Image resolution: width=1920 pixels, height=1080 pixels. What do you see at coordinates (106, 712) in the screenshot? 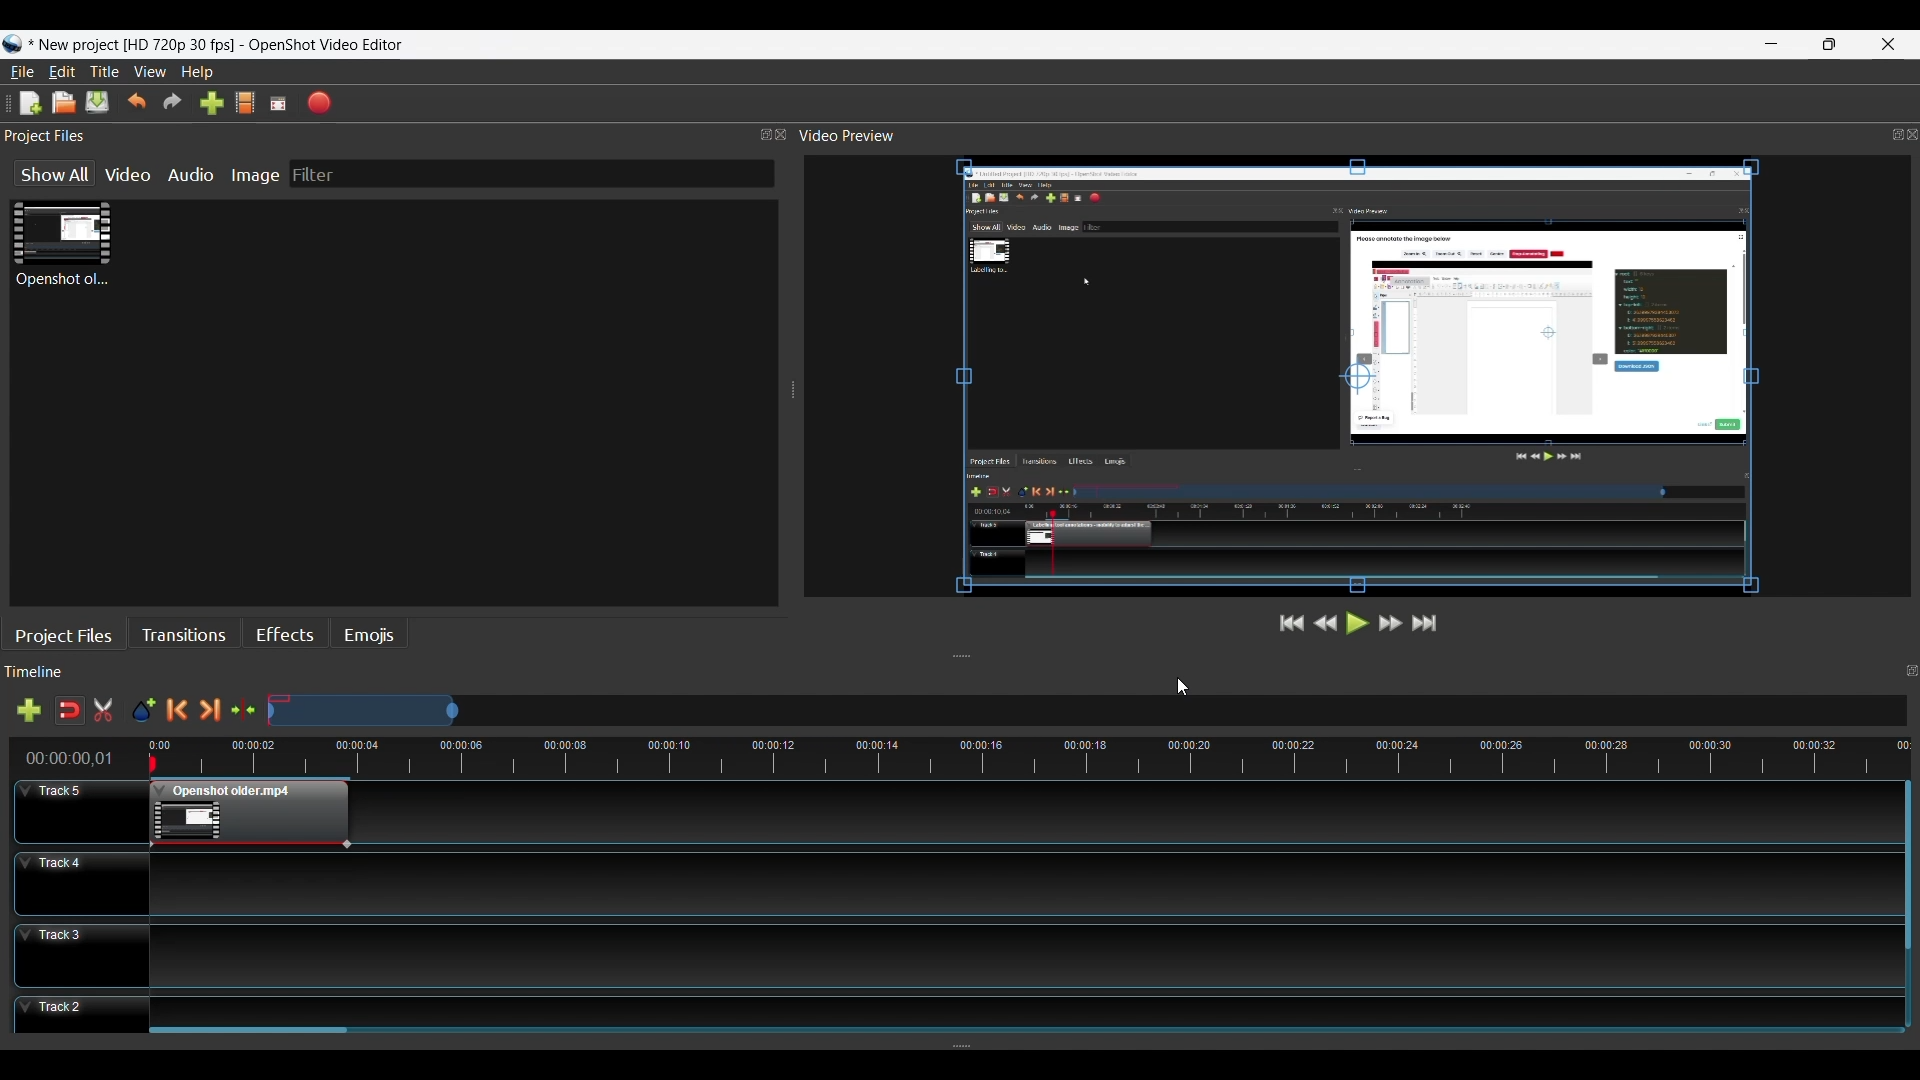
I see `Razor` at bounding box center [106, 712].